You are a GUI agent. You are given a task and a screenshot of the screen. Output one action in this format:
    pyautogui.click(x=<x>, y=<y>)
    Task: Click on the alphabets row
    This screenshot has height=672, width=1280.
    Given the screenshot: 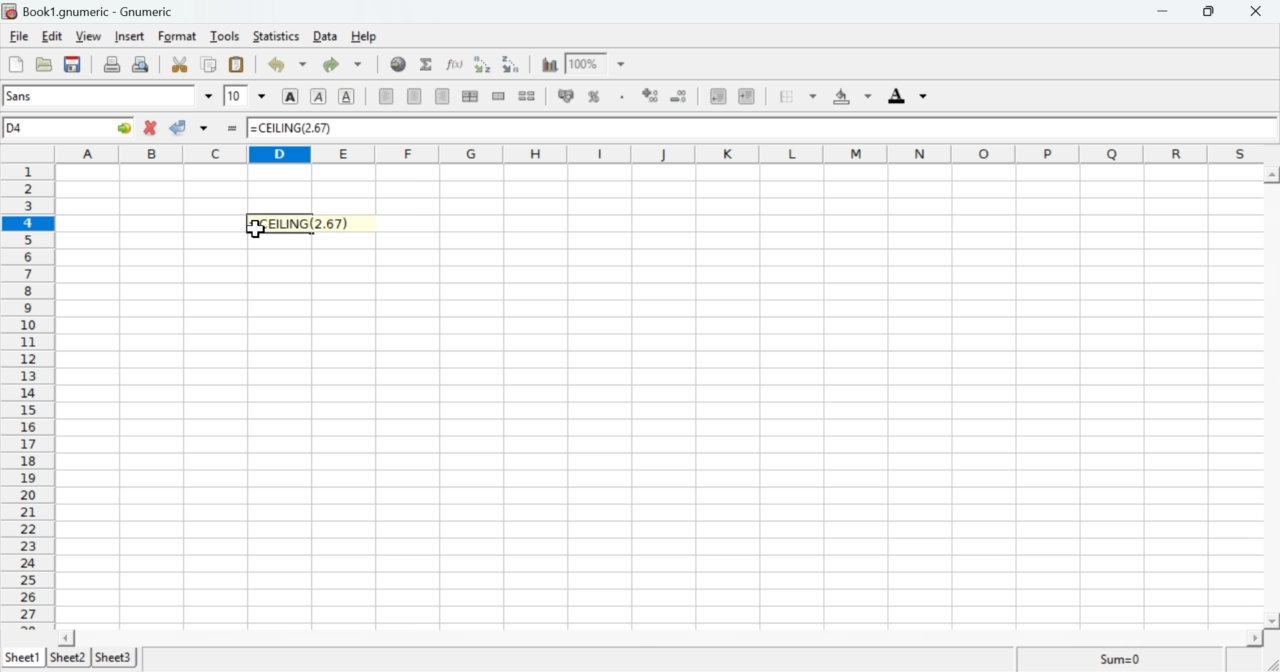 What is the action you would take?
    pyautogui.click(x=655, y=152)
    